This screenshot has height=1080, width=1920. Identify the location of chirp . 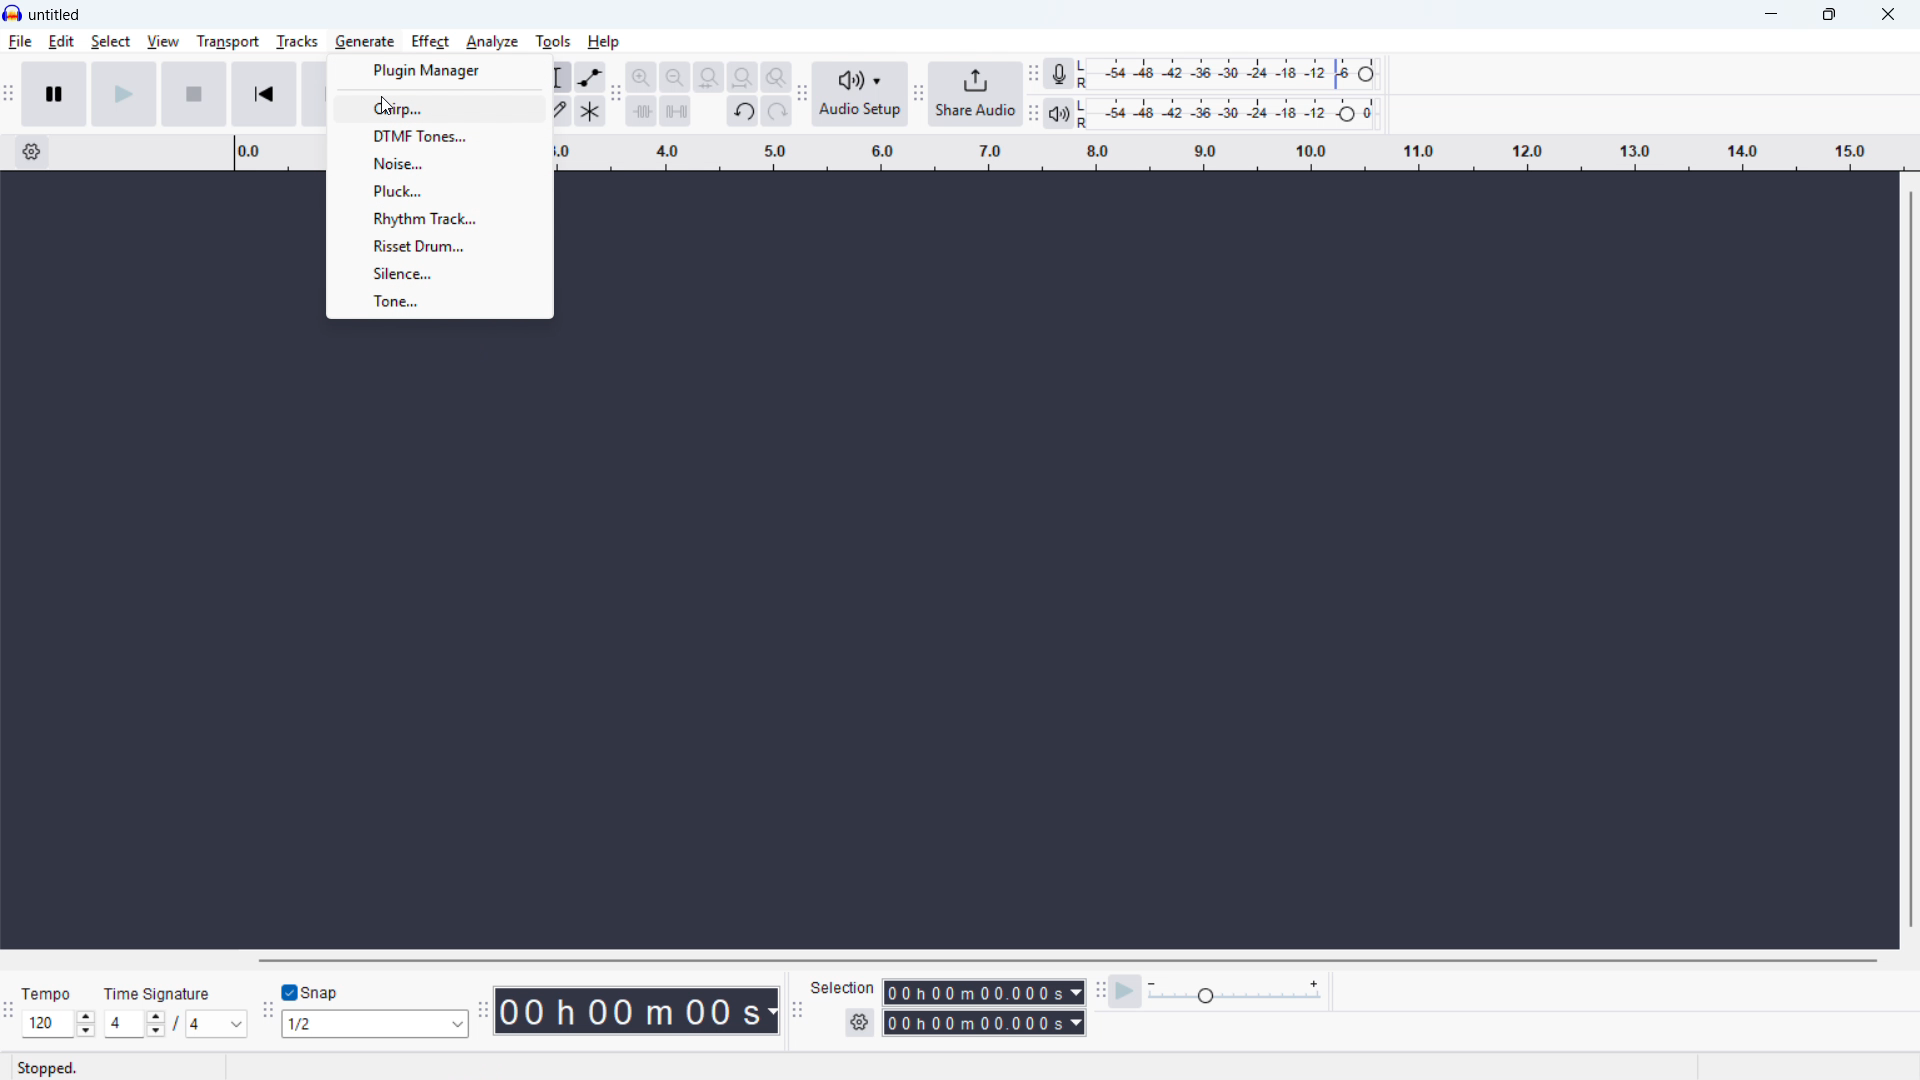
(441, 107).